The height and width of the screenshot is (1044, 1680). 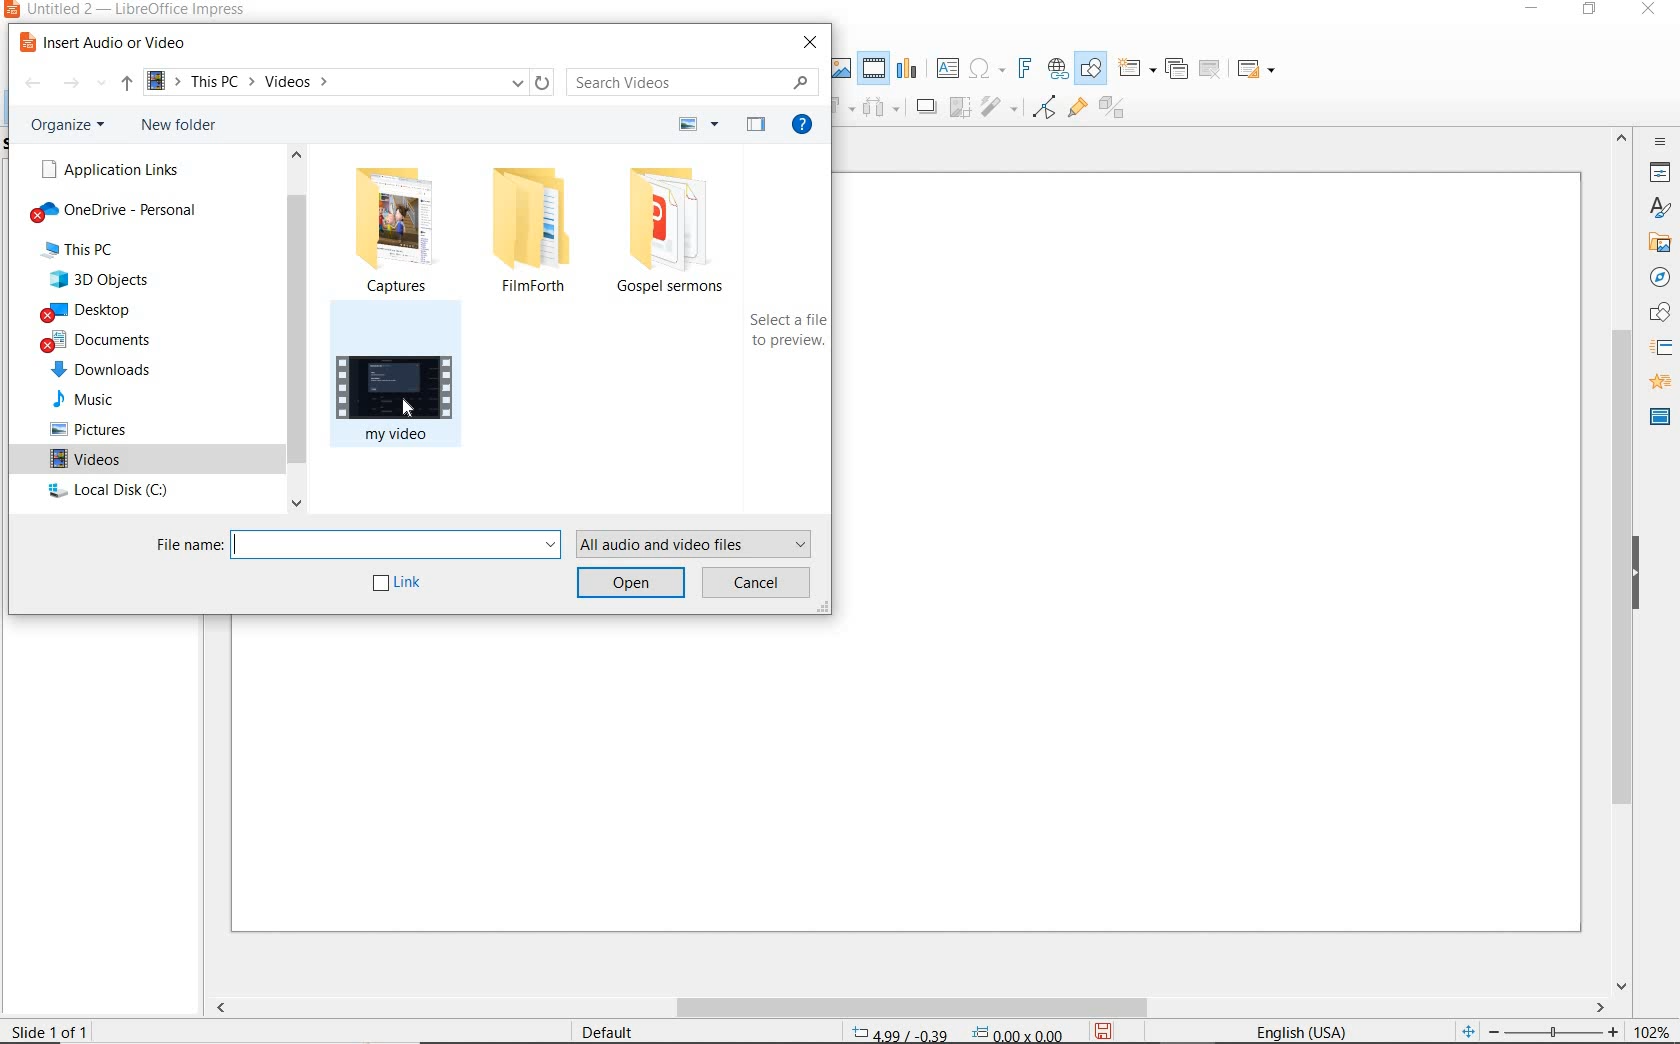 I want to click on INSERT HYPERLINK, so click(x=1058, y=70).